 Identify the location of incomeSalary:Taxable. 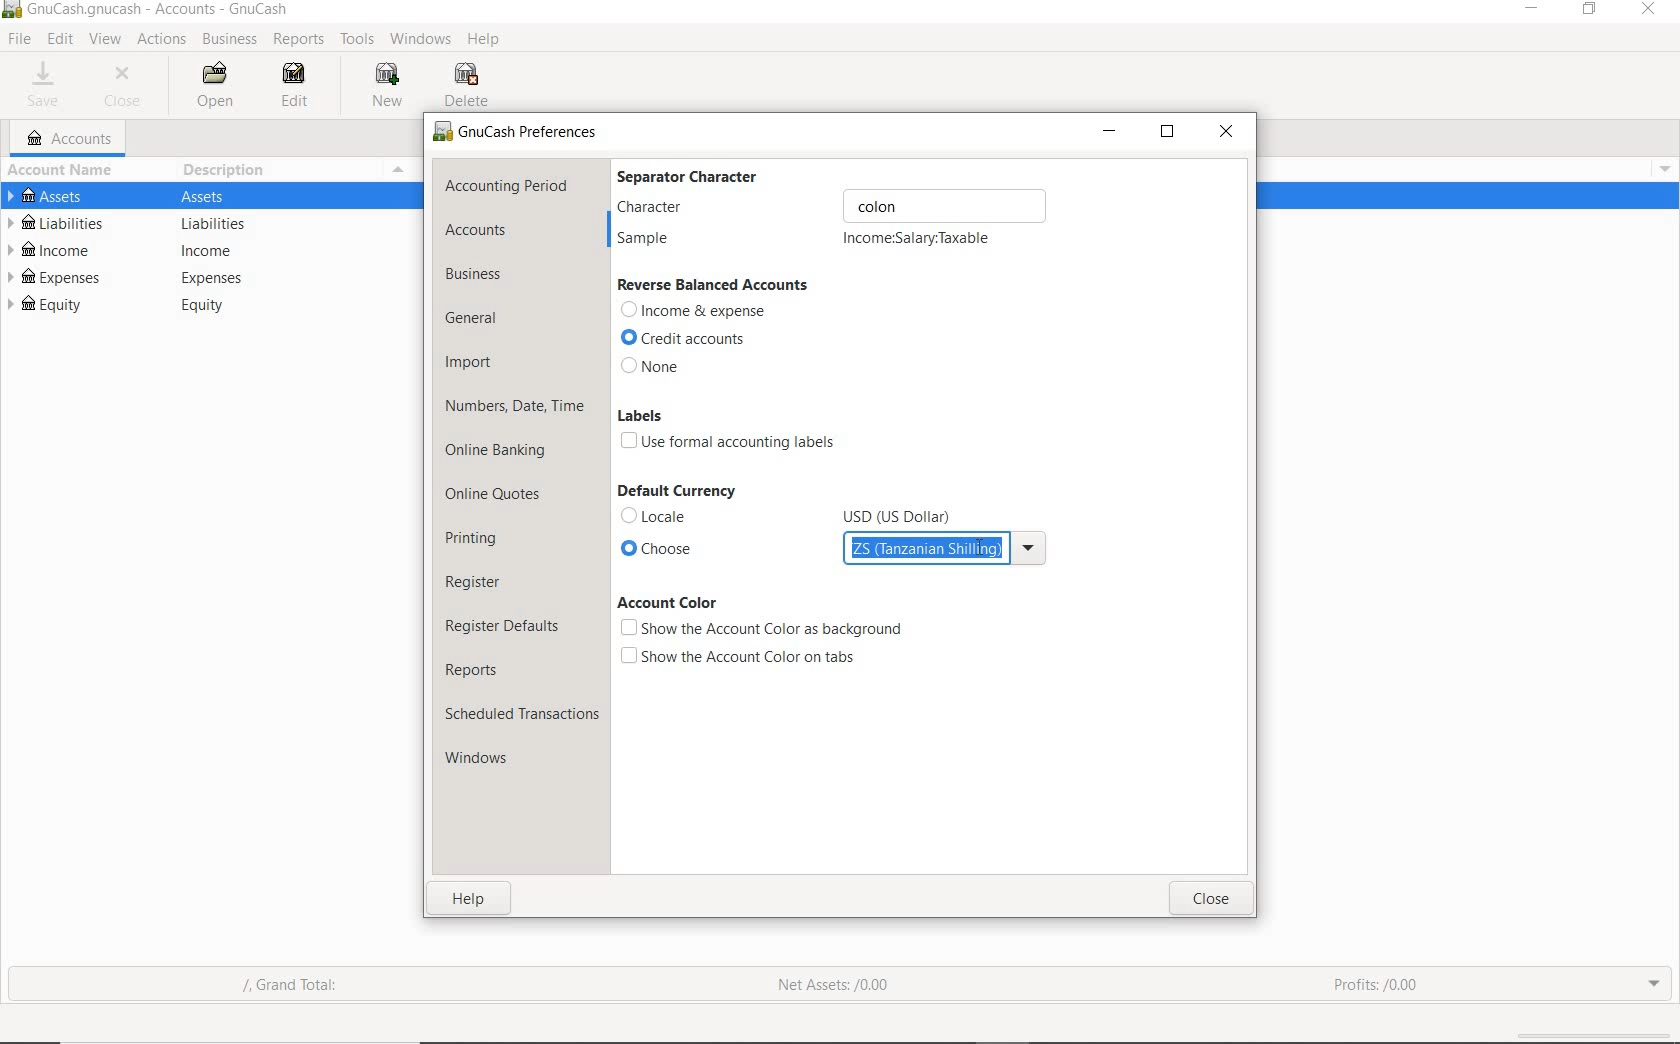
(918, 242).